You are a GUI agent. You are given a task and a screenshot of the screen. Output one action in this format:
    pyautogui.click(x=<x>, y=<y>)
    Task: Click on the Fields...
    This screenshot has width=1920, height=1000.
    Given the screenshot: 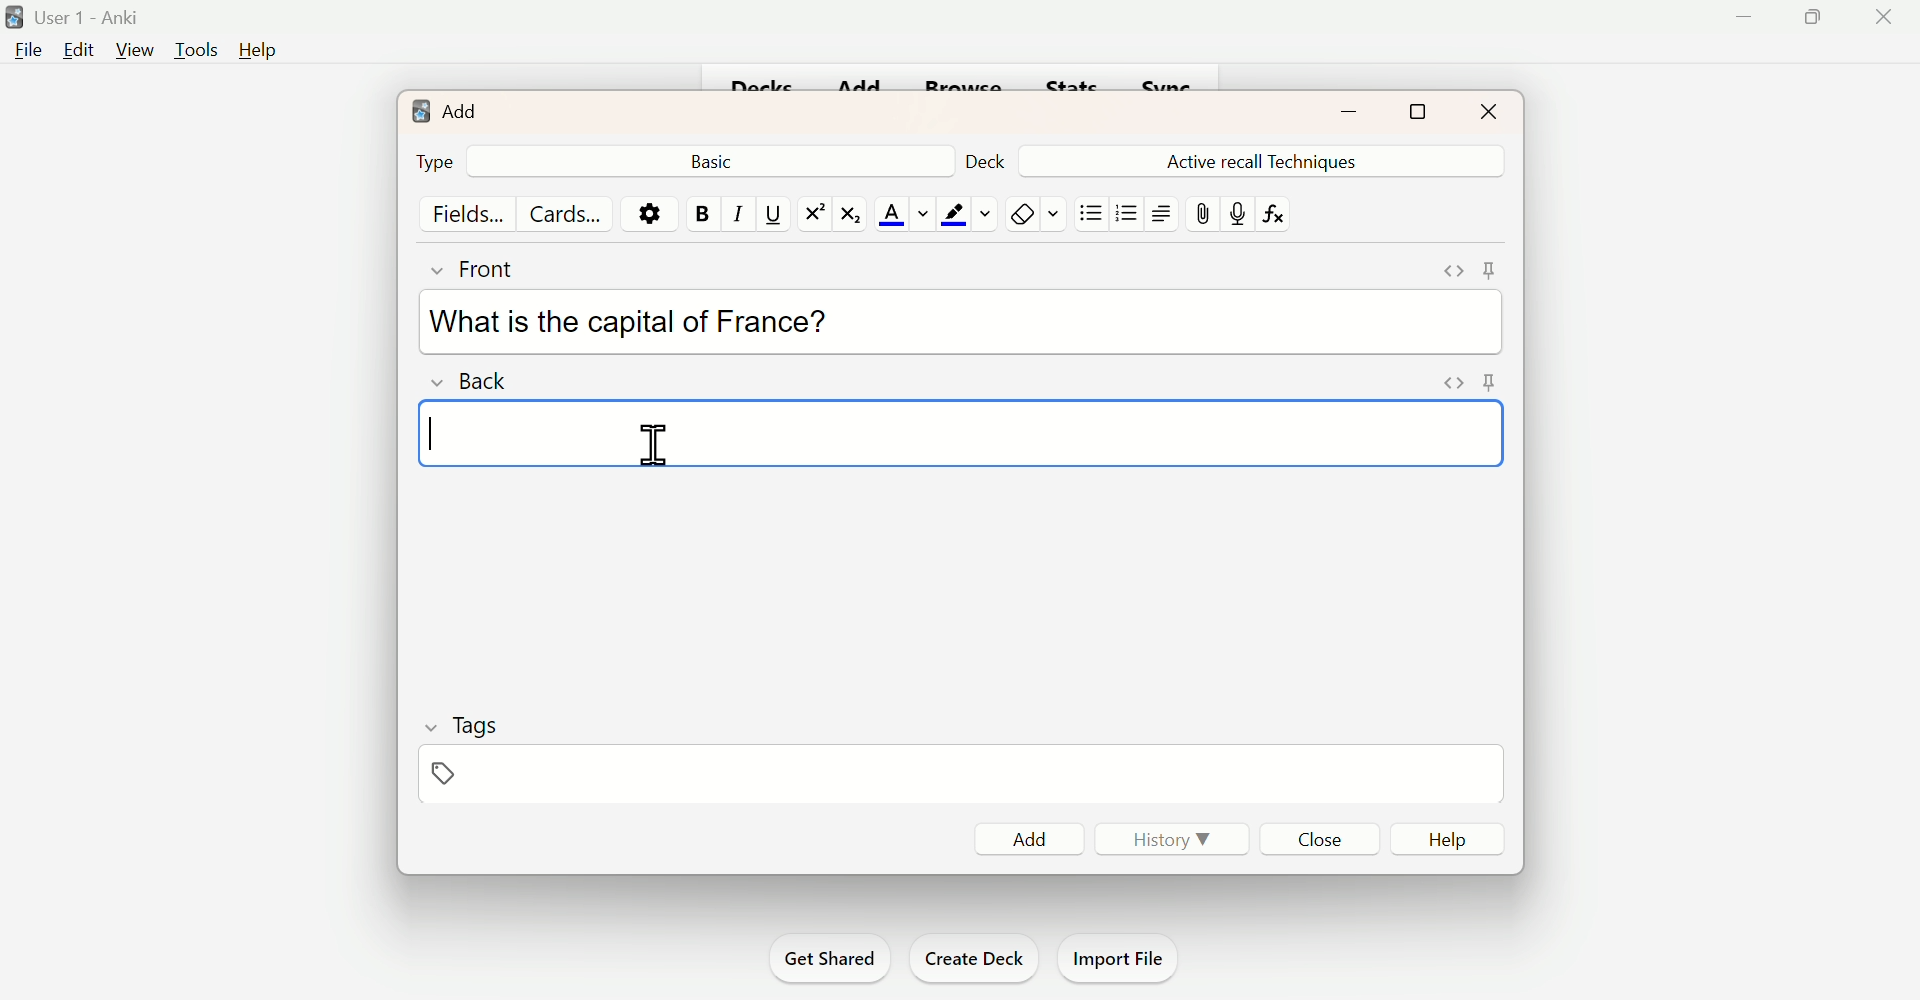 What is the action you would take?
    pyautogui.click(x=467, y=212)
    